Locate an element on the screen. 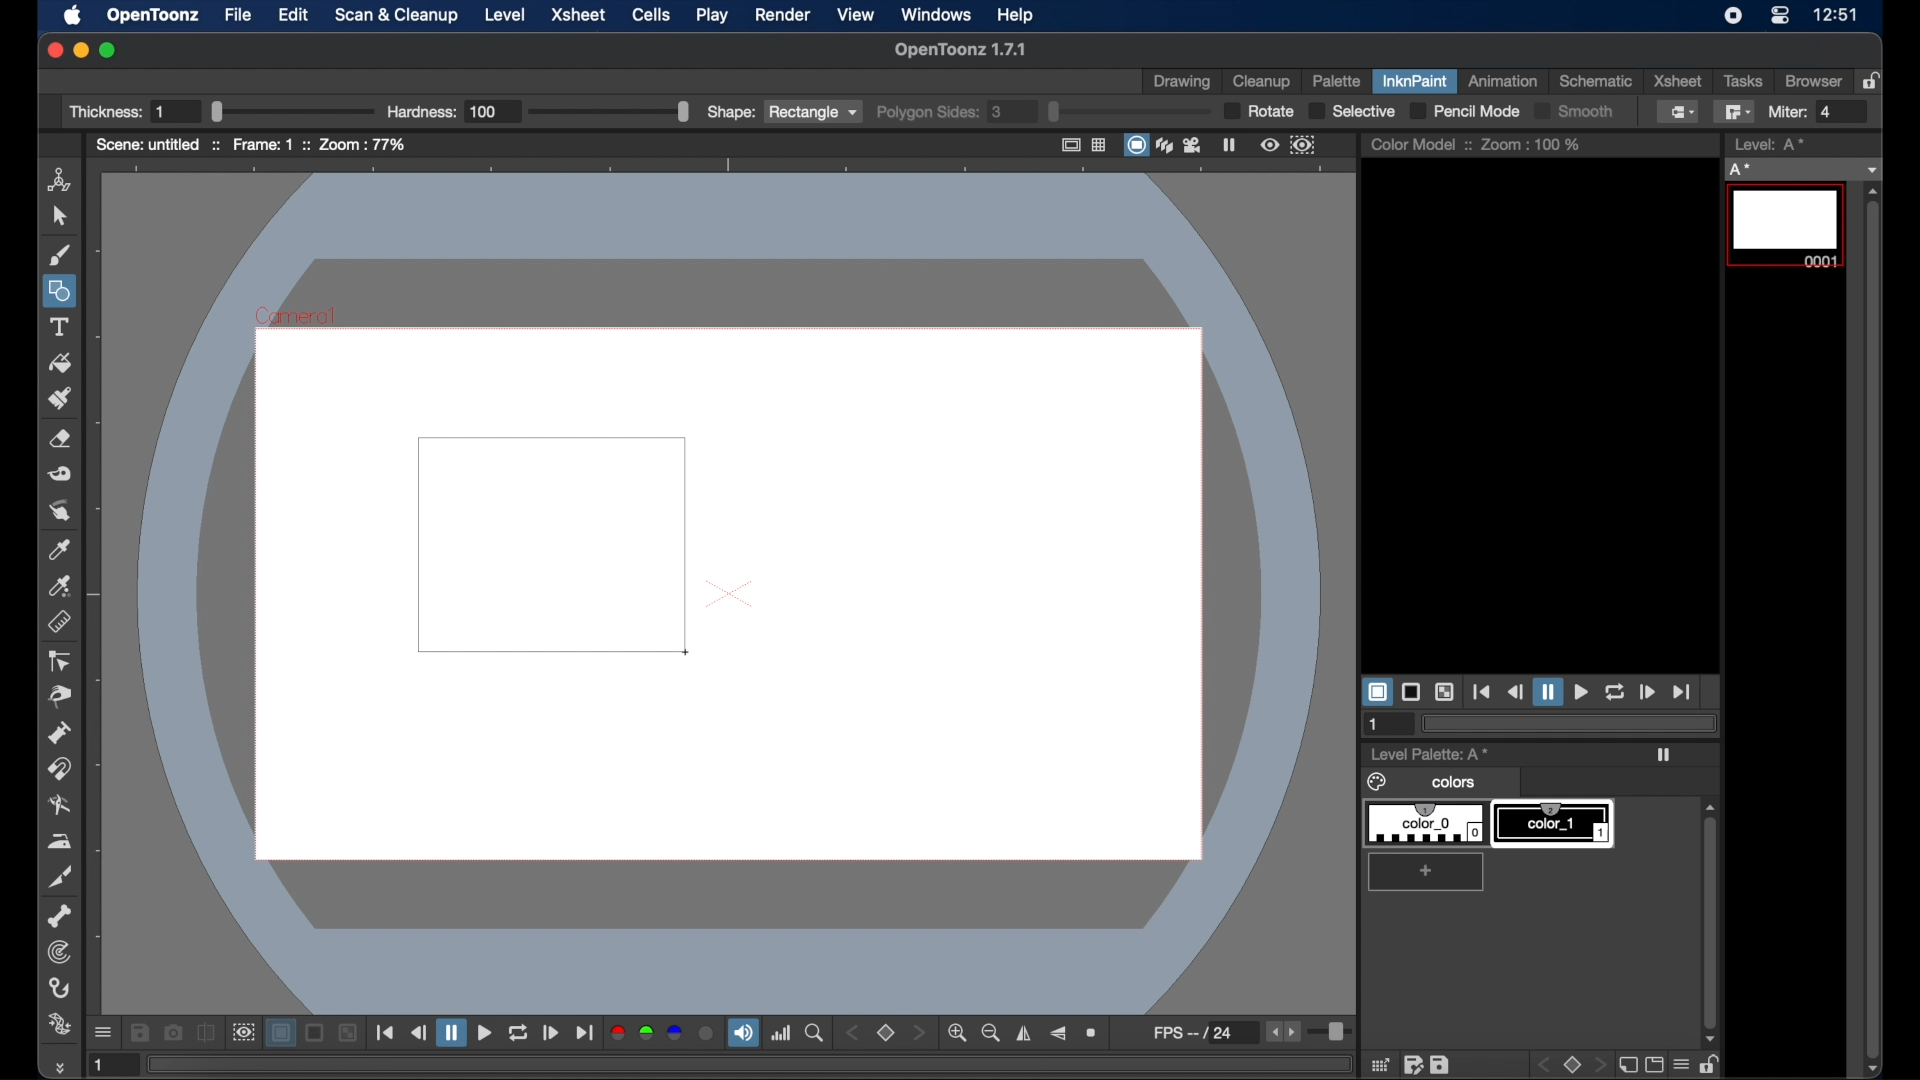 This screenshot has height=1080, width=1920. jump to start is located at coordinates (1482, 692).